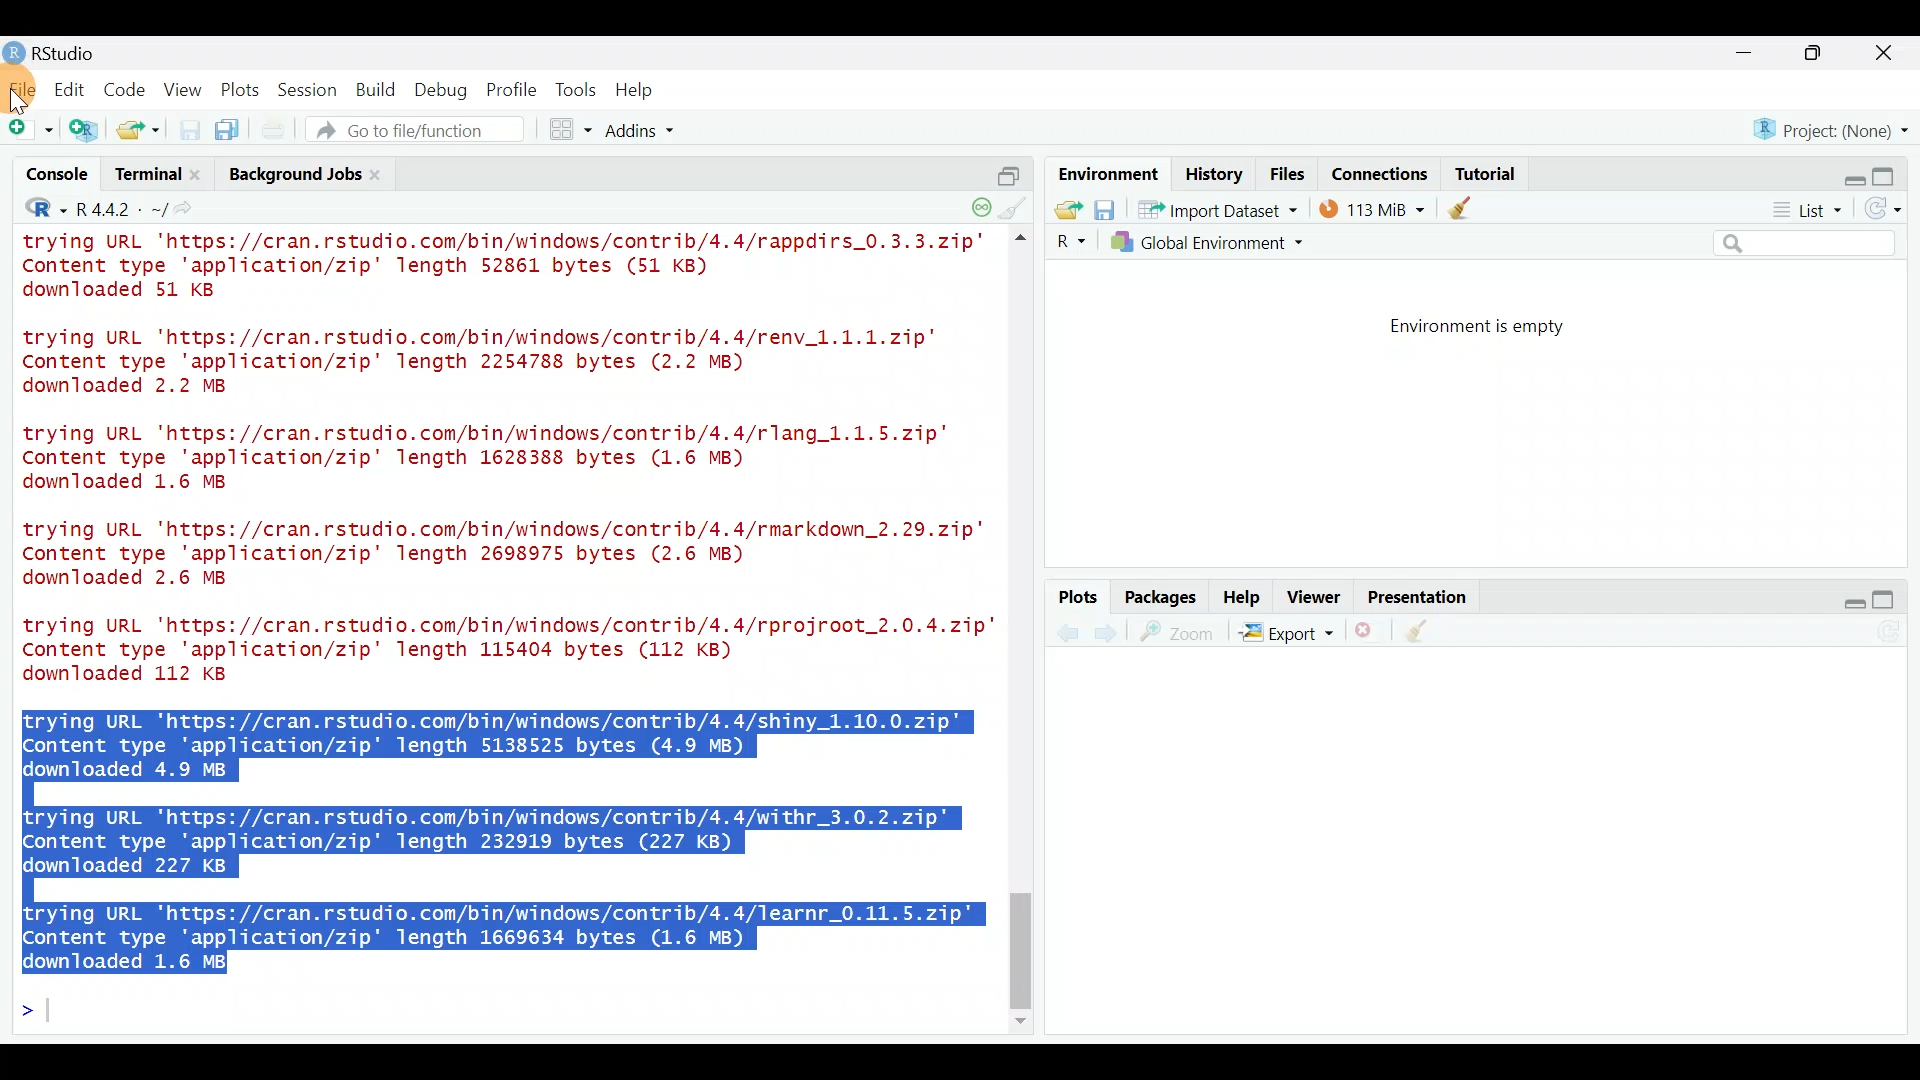  What do you see at coordinates (424, 130) in the screenshot?
I see `Go to file/function` at bounding box center [424, 130].